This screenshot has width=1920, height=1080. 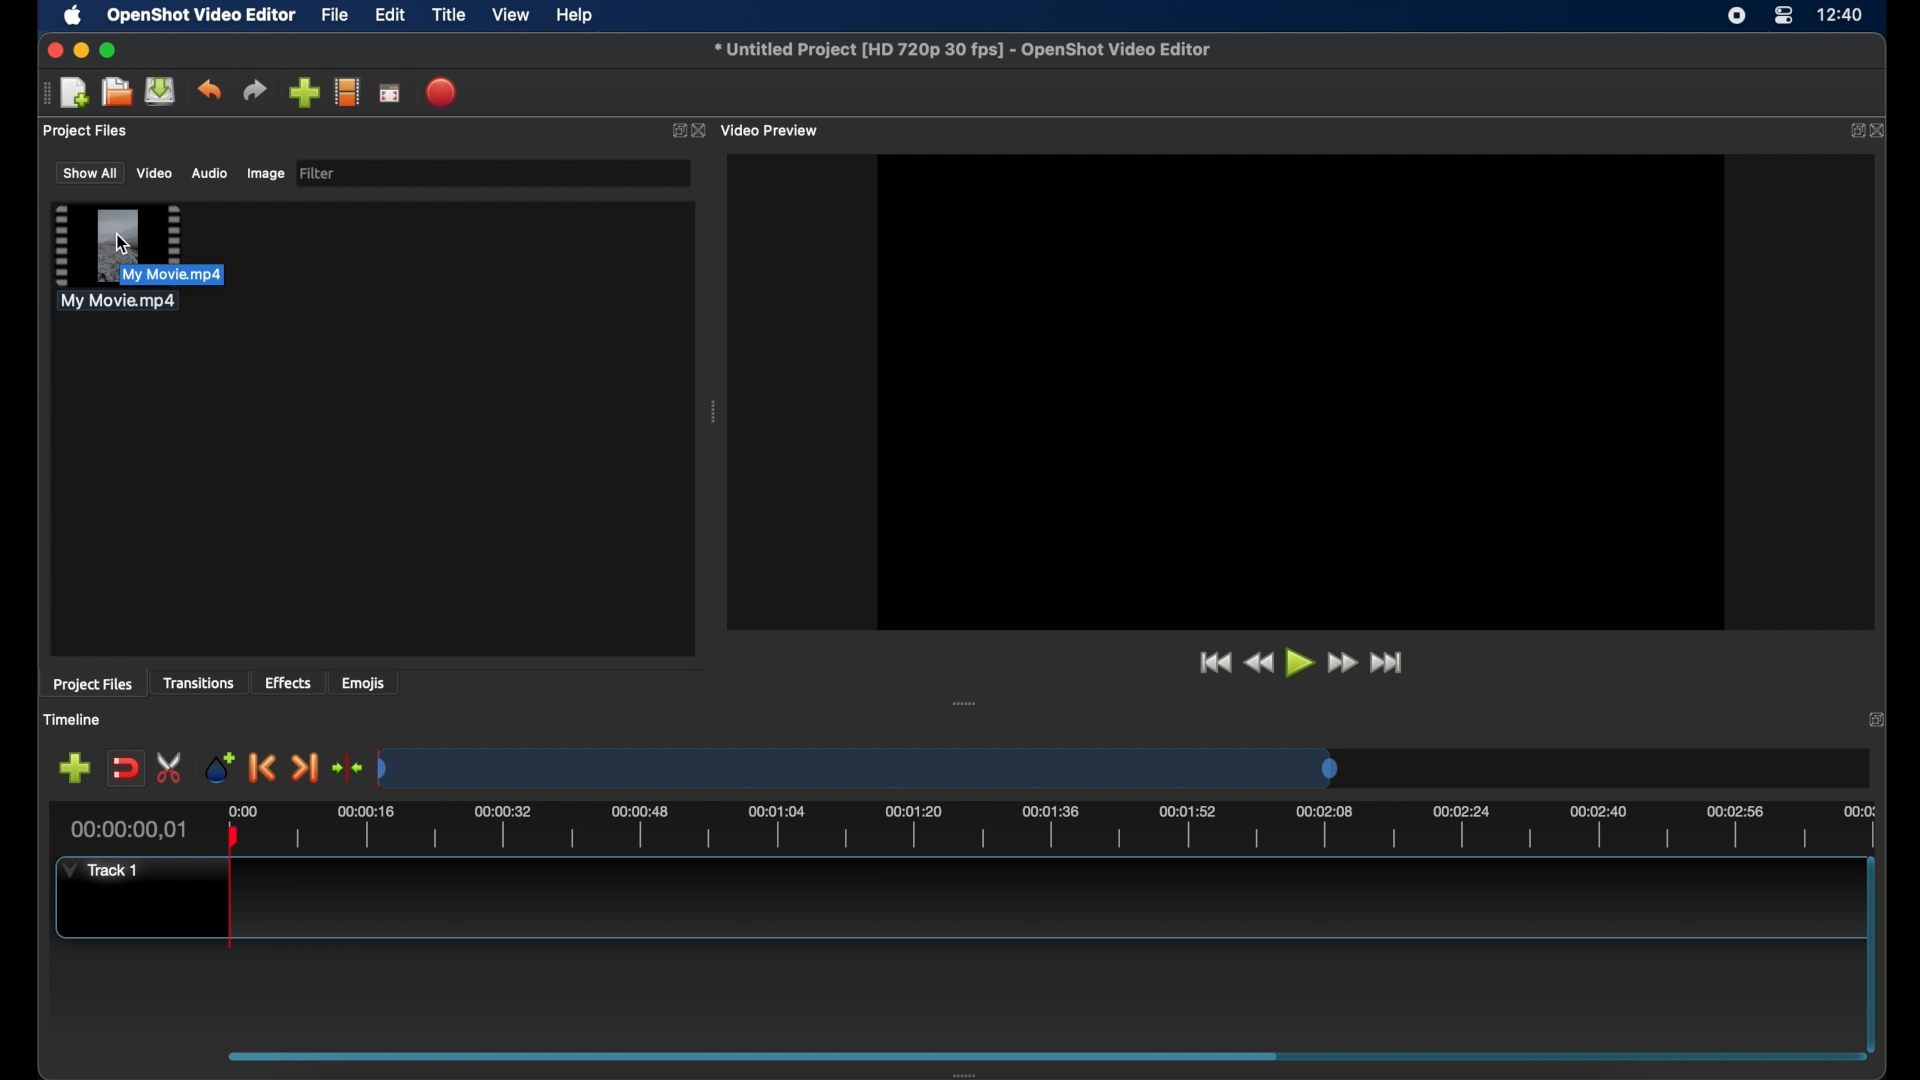 What do you see at coordinates (1076, 830) in the screenshot?
I see `timeline scale` at bounding box center [1076, 830].